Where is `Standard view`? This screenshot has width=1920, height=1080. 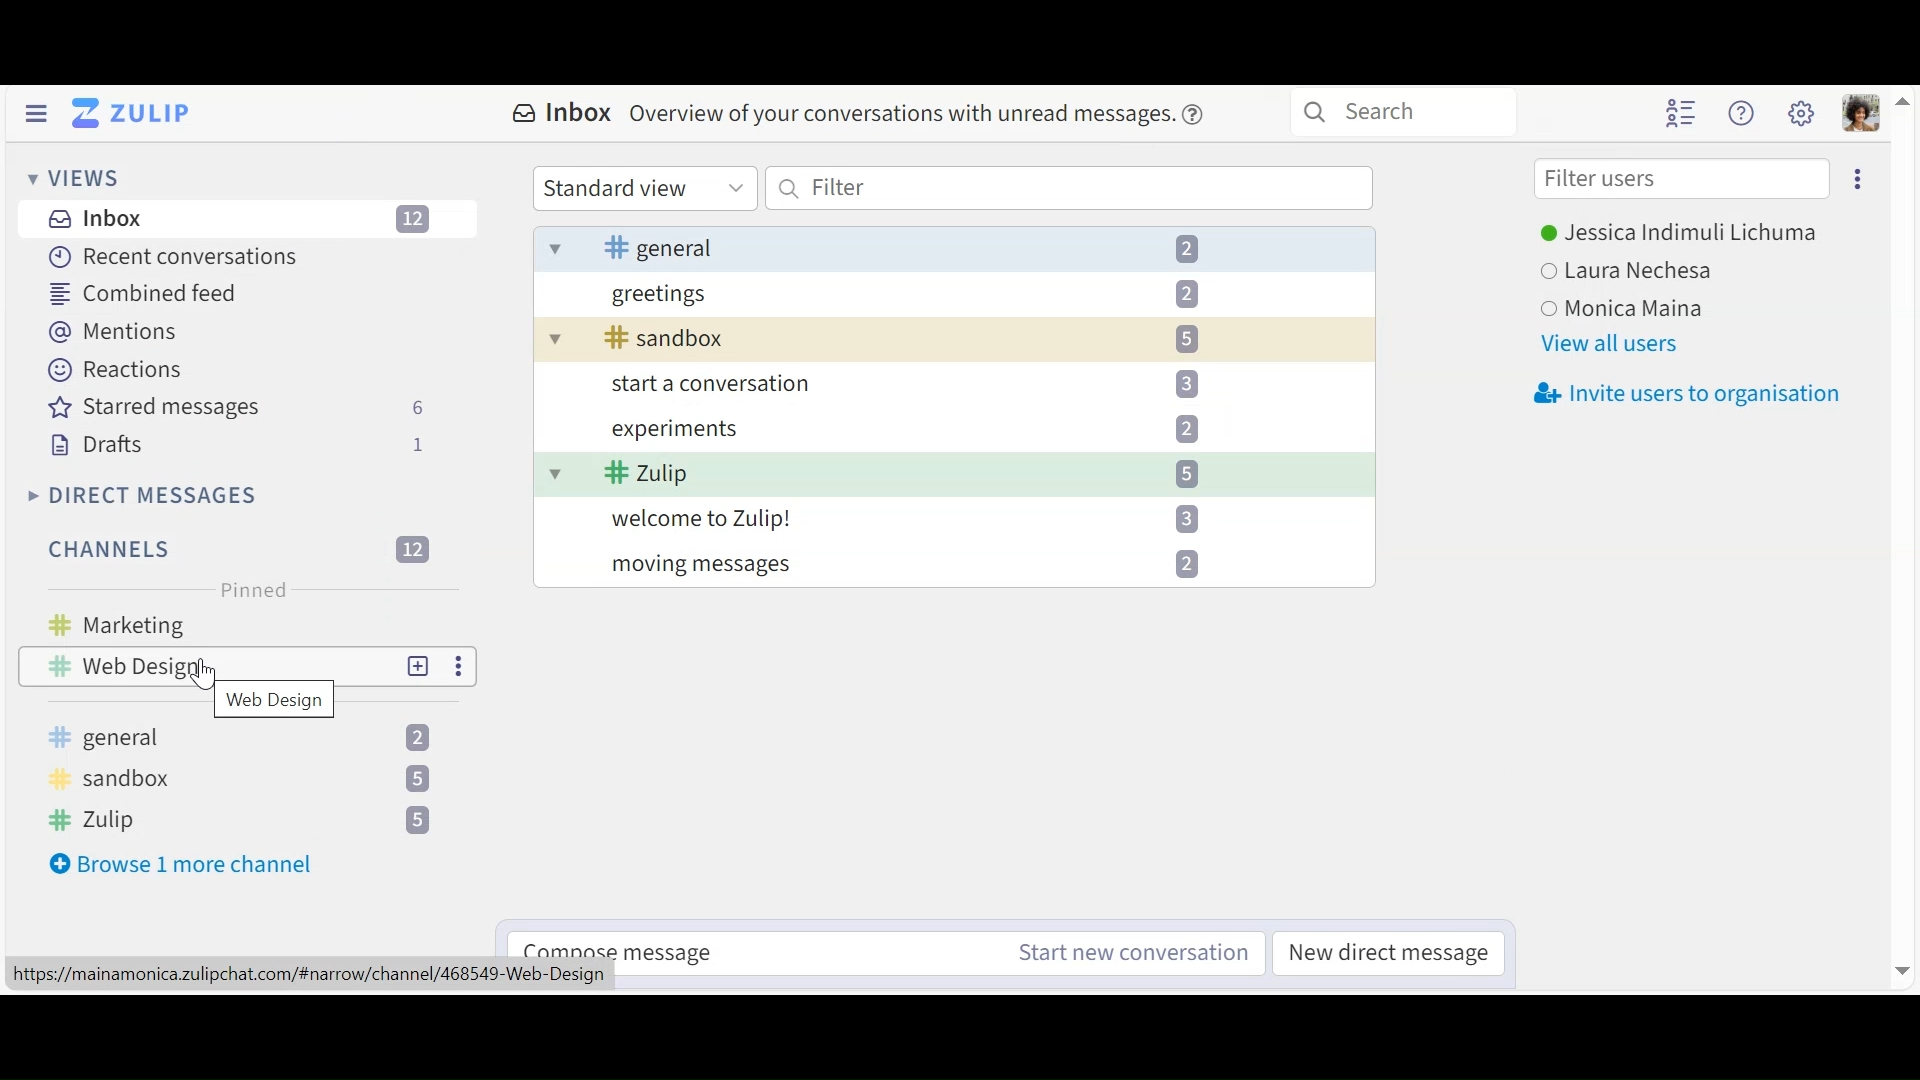 Standard view is located at coordinates (645, 188).